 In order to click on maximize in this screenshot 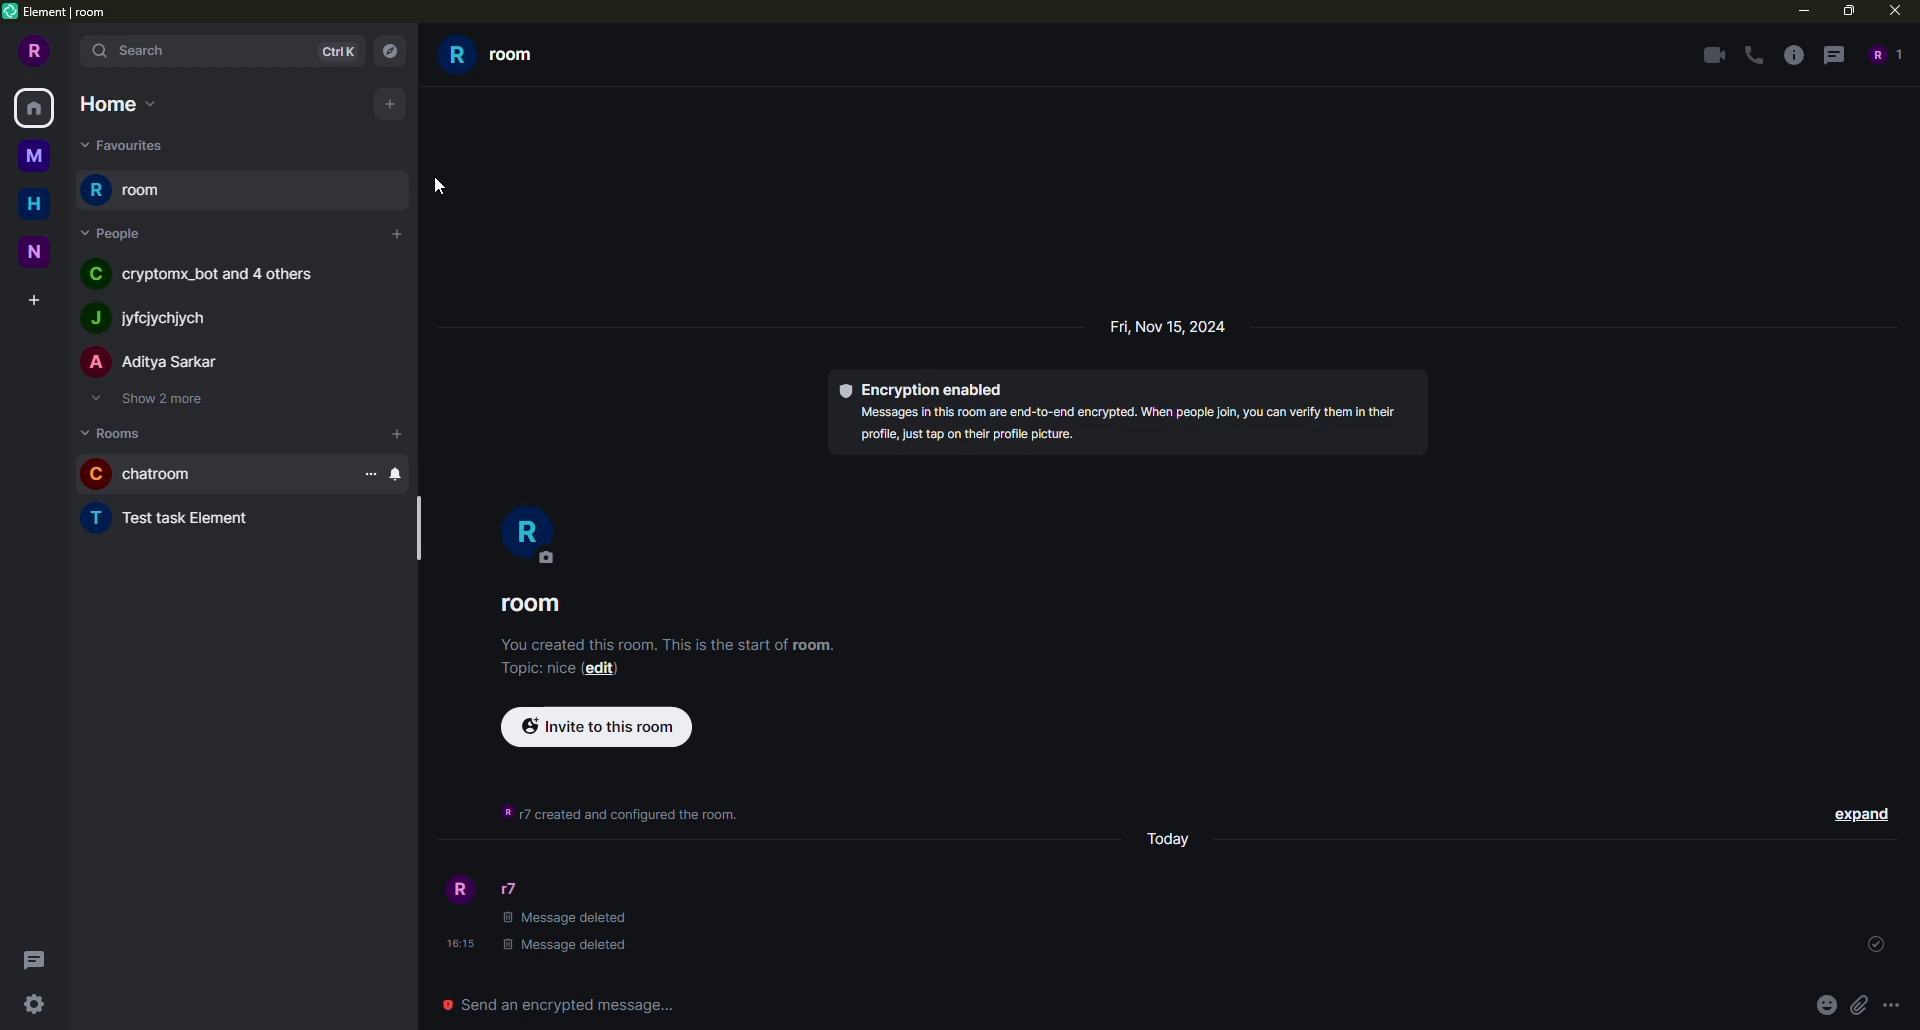, I will do `click(1852, 12)`.